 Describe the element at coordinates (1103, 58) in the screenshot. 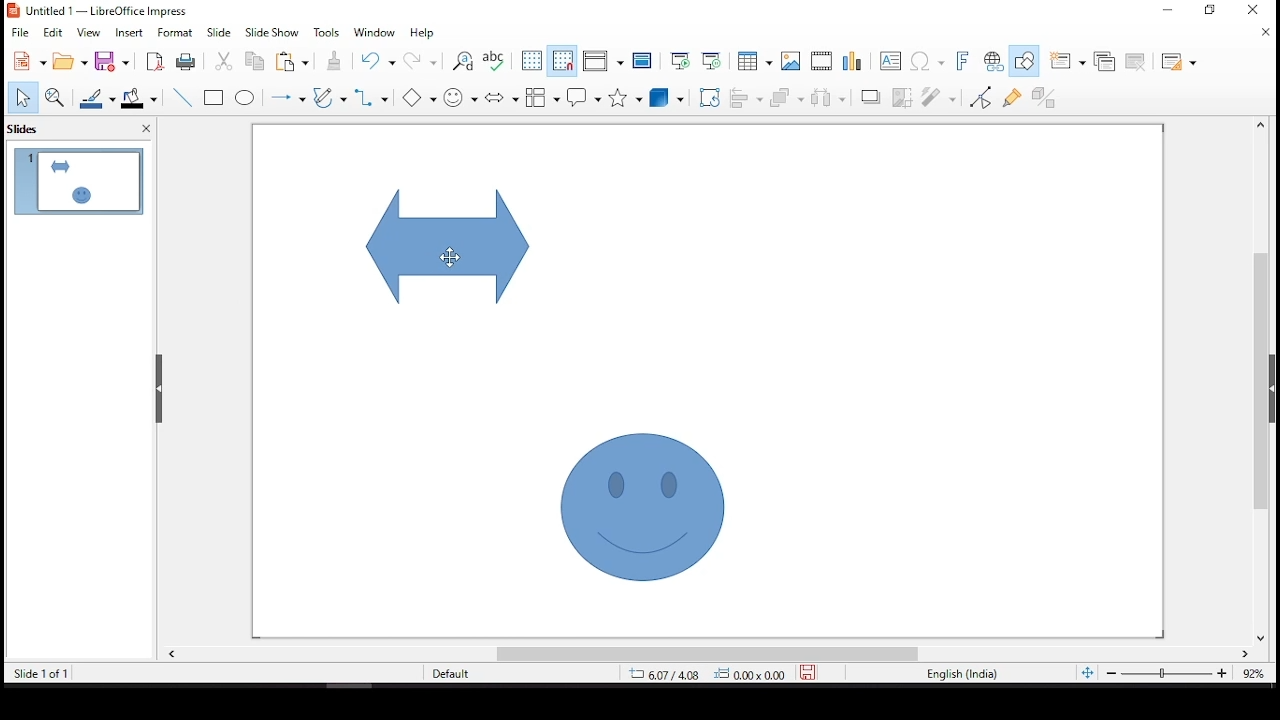

I see `duplicate slide` at that location.